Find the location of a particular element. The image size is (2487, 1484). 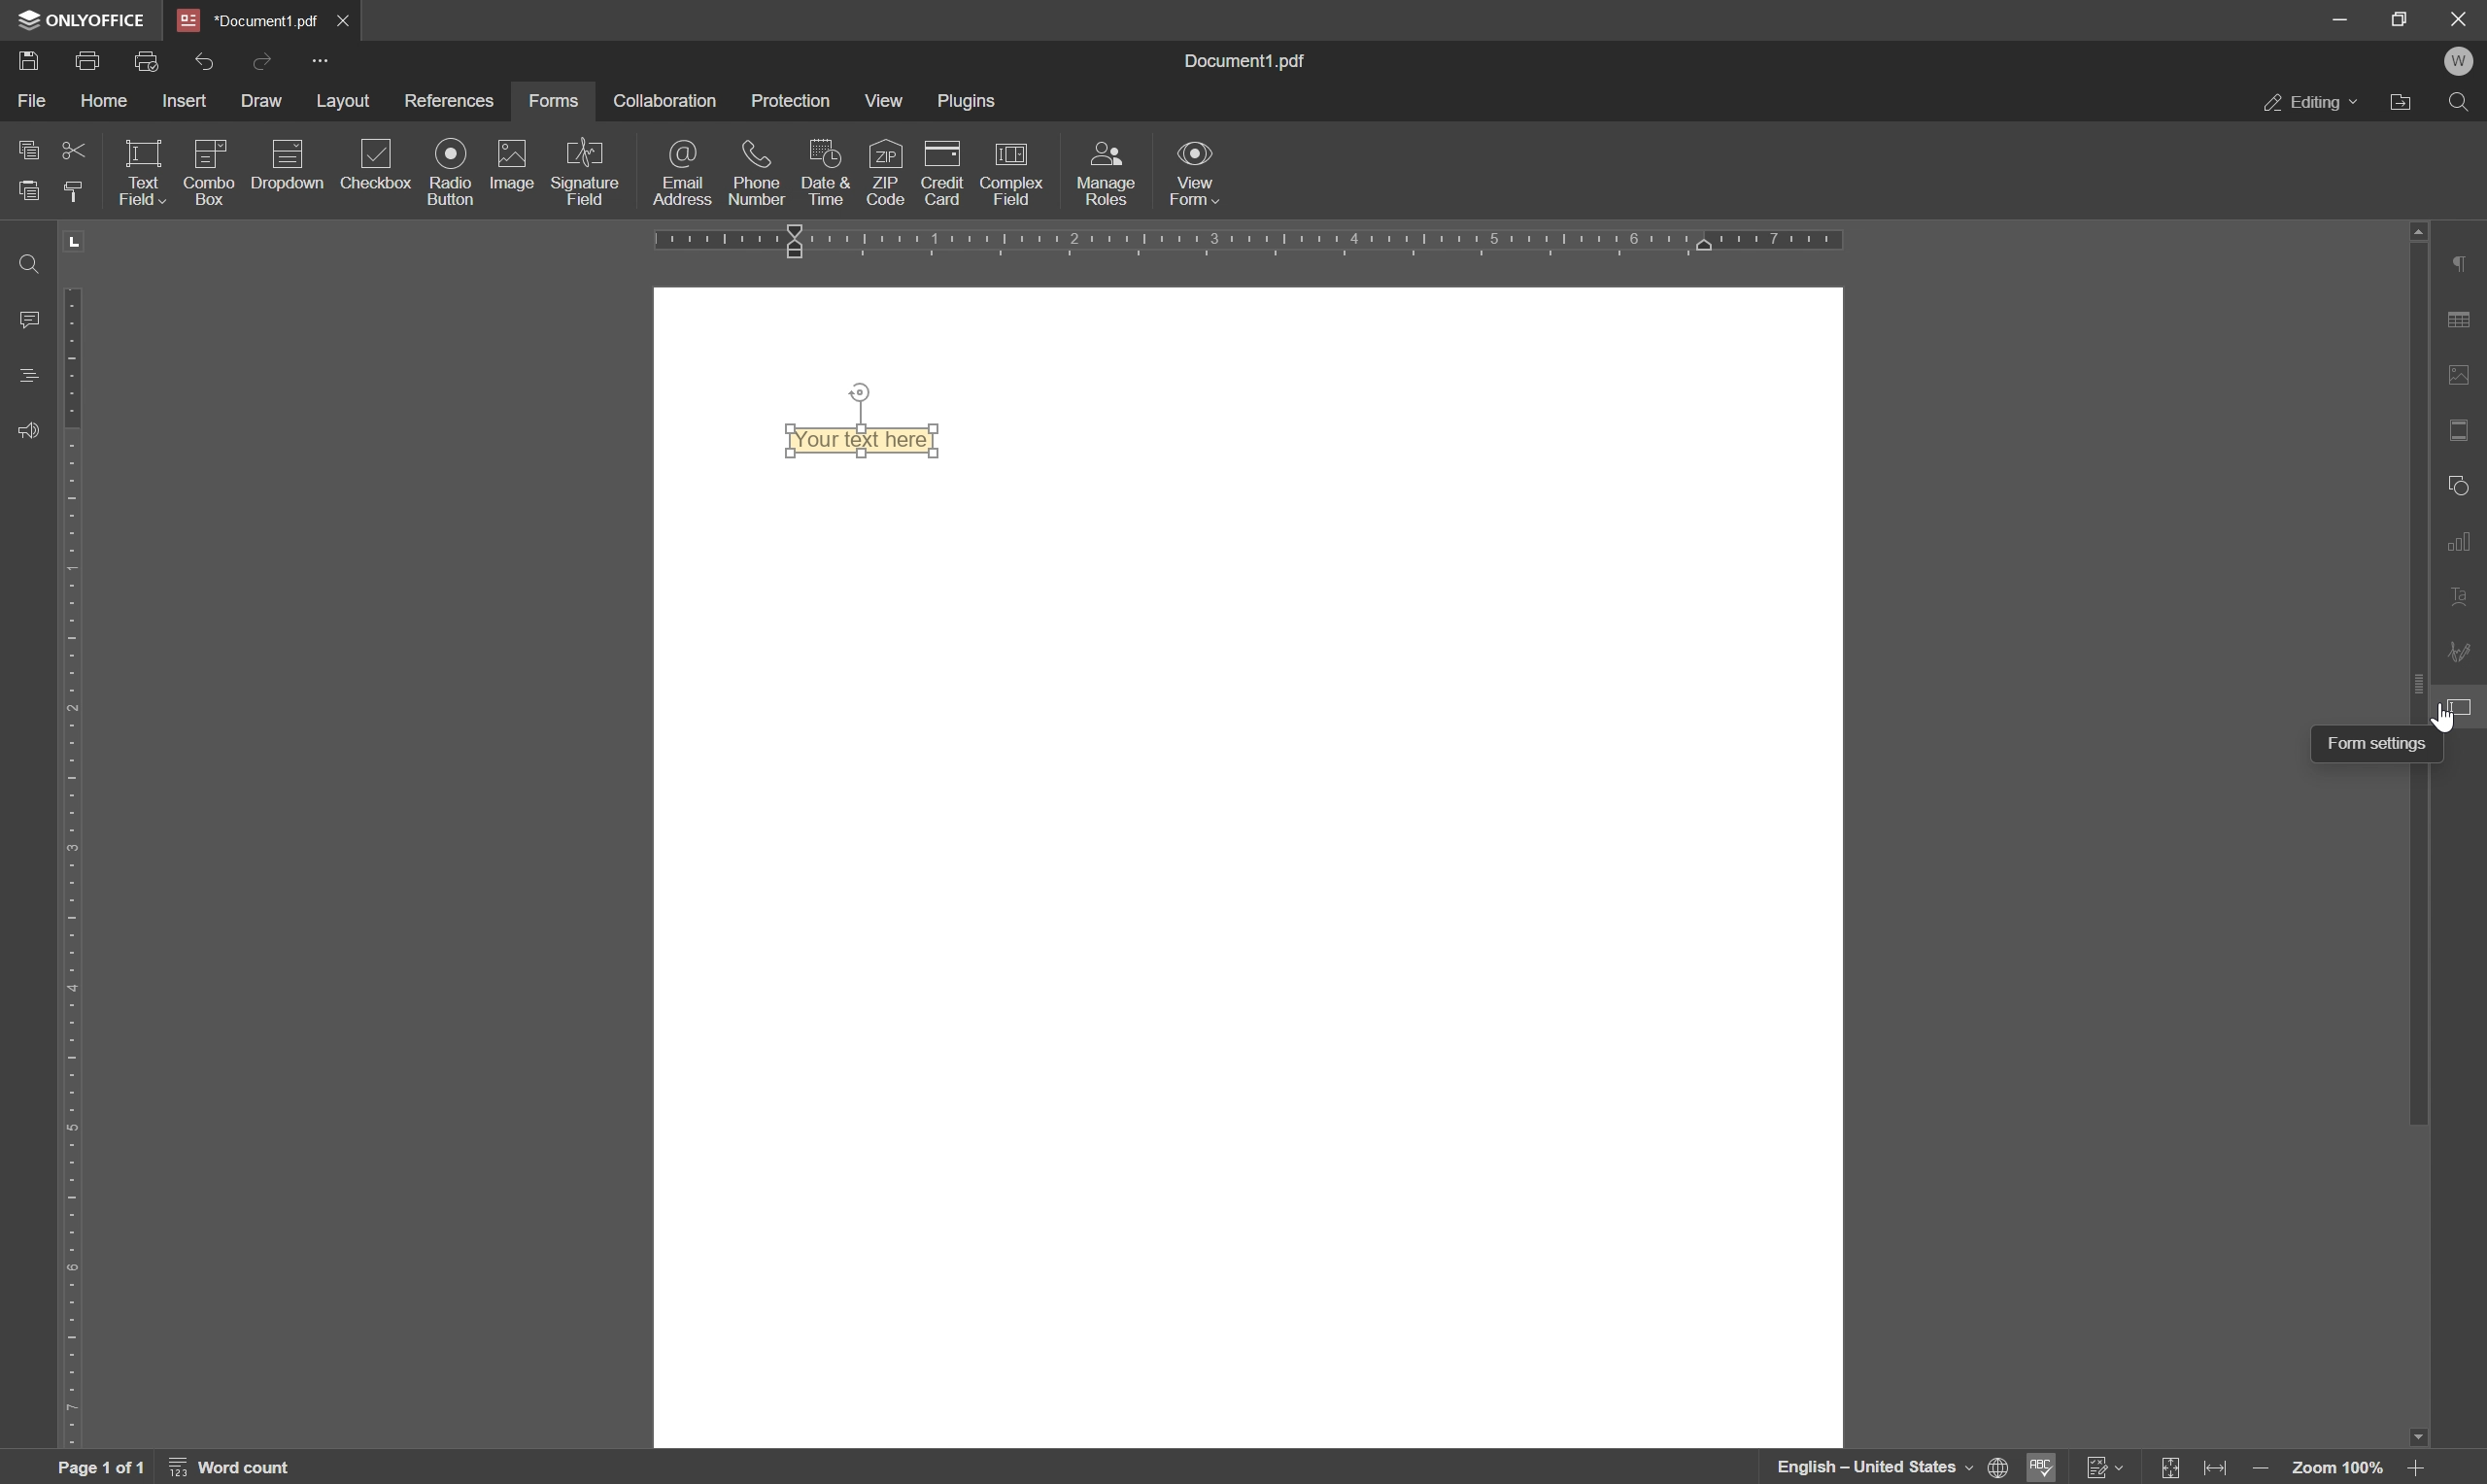

paste is located at coordinates (30, 189).